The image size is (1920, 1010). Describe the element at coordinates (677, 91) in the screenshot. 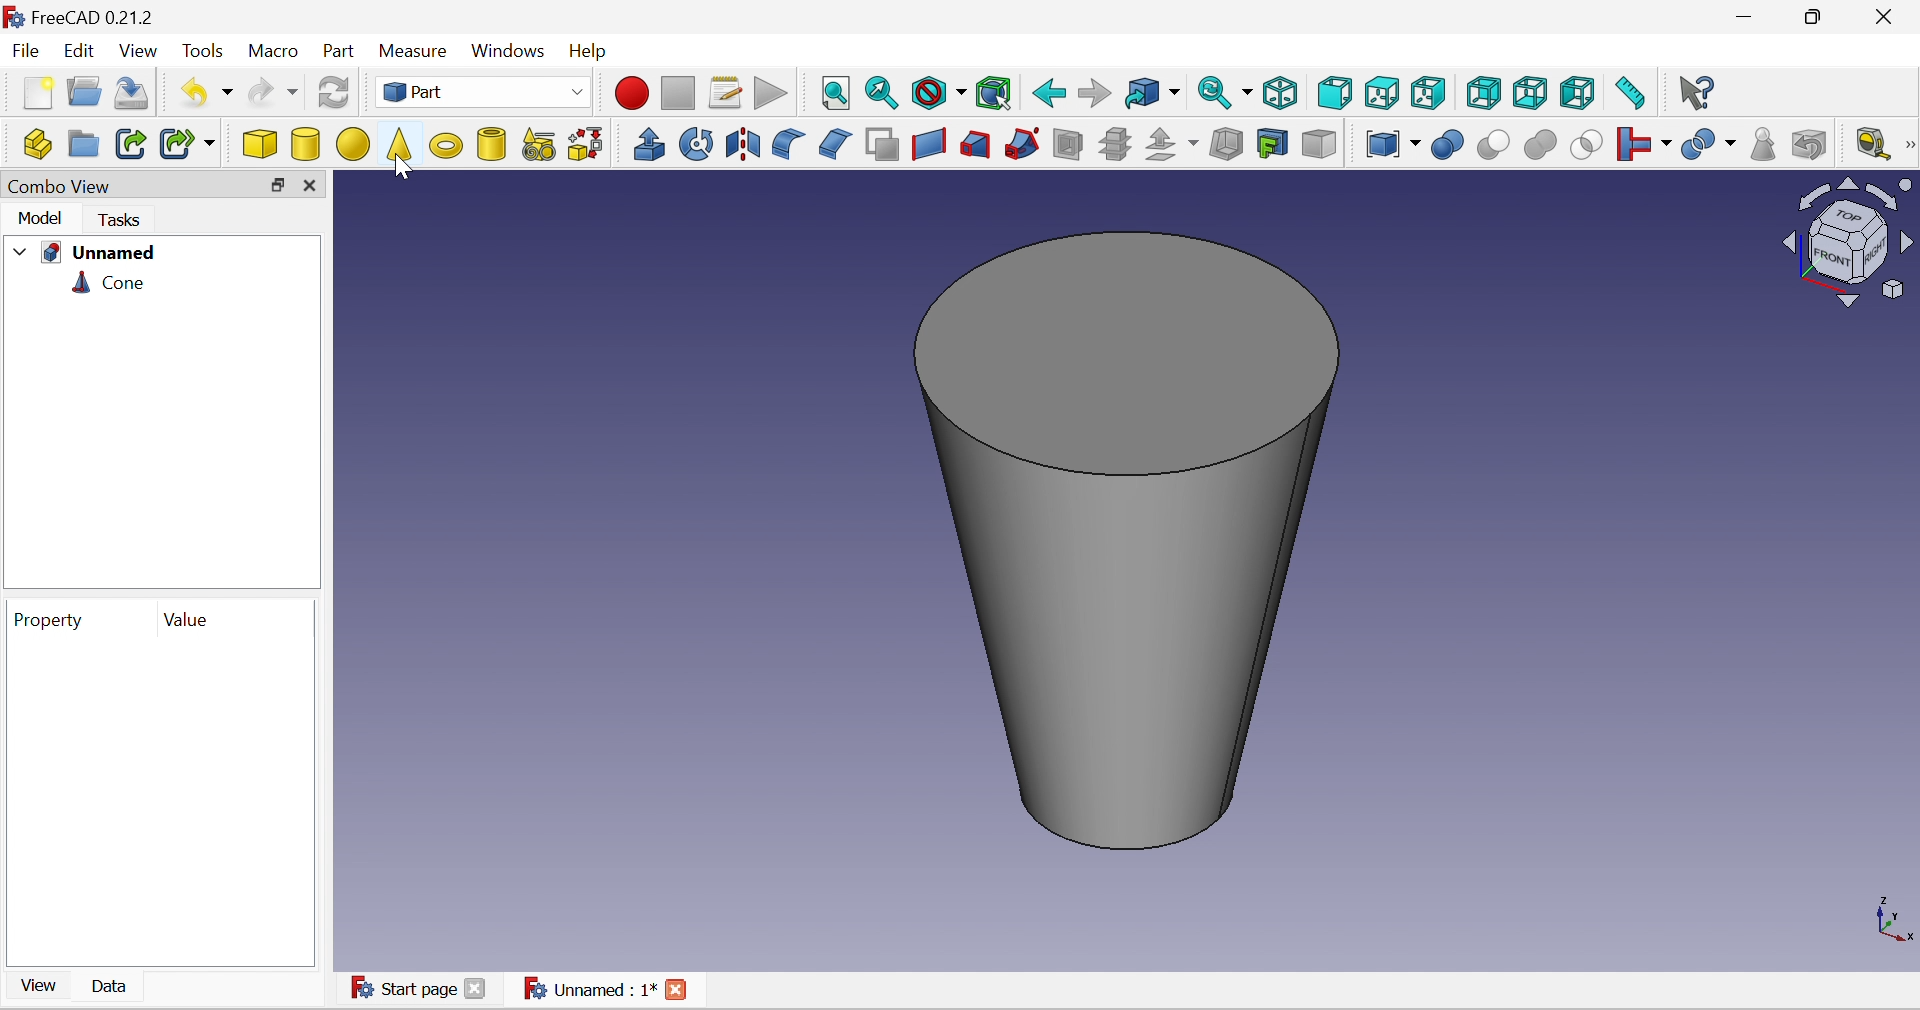

I see `Stop macro recording` at that location.